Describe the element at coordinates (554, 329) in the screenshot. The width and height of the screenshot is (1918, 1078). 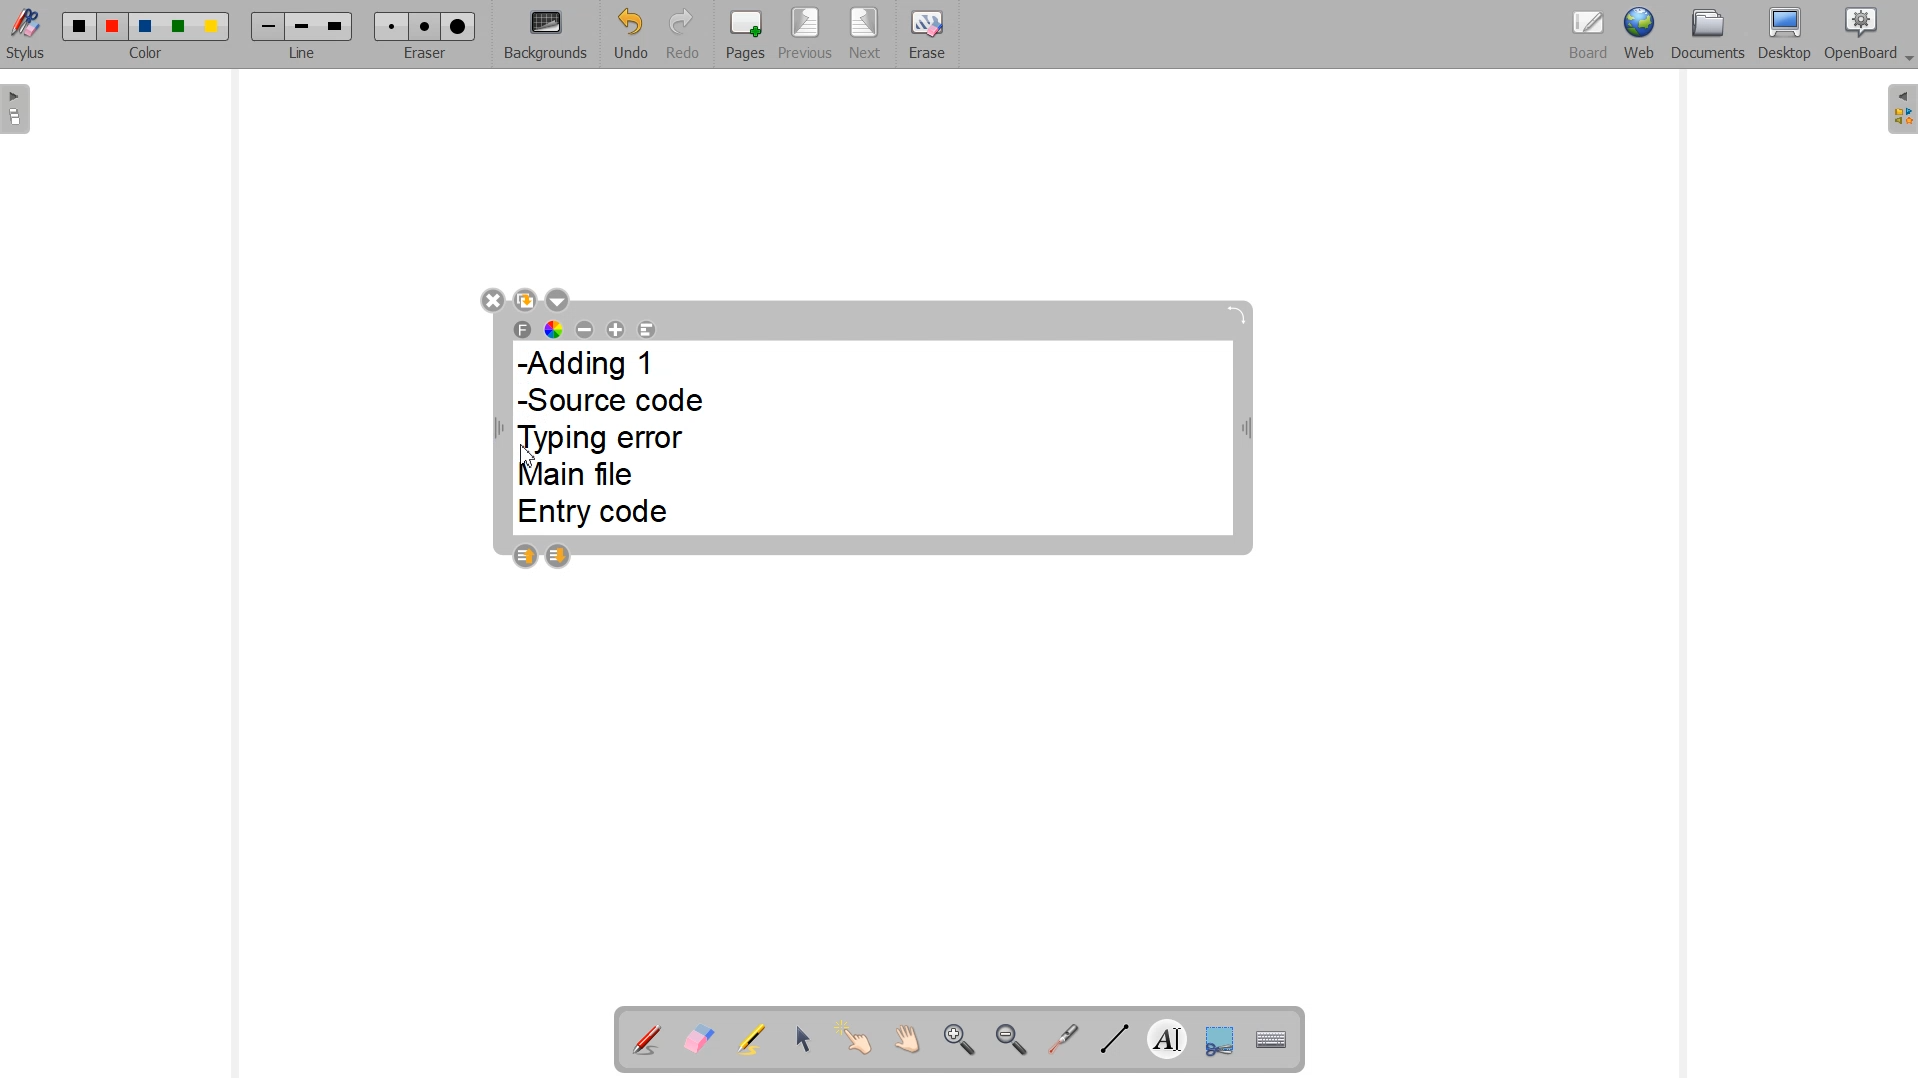
I see `Text color` at that location.